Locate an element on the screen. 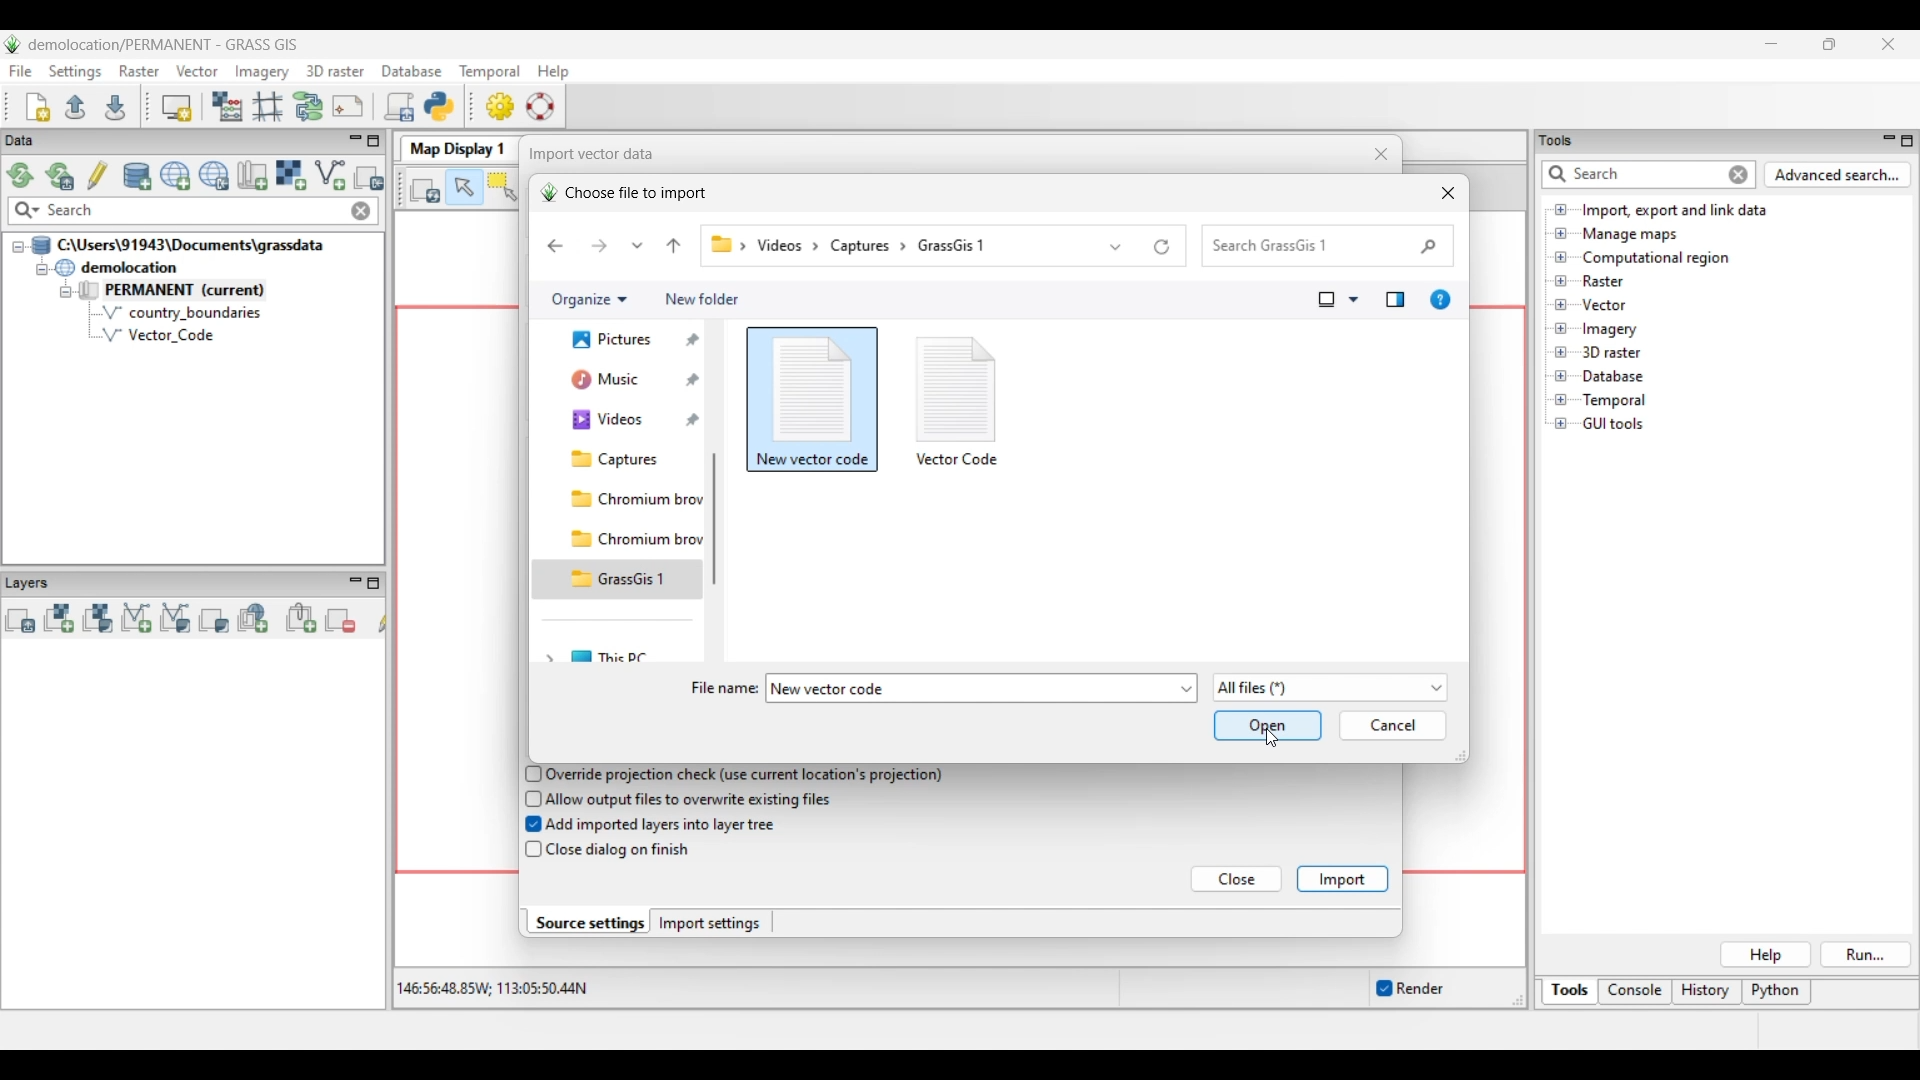 This screenshot has width=1920, height=1080. Console is located at coordinates (1635, 993).